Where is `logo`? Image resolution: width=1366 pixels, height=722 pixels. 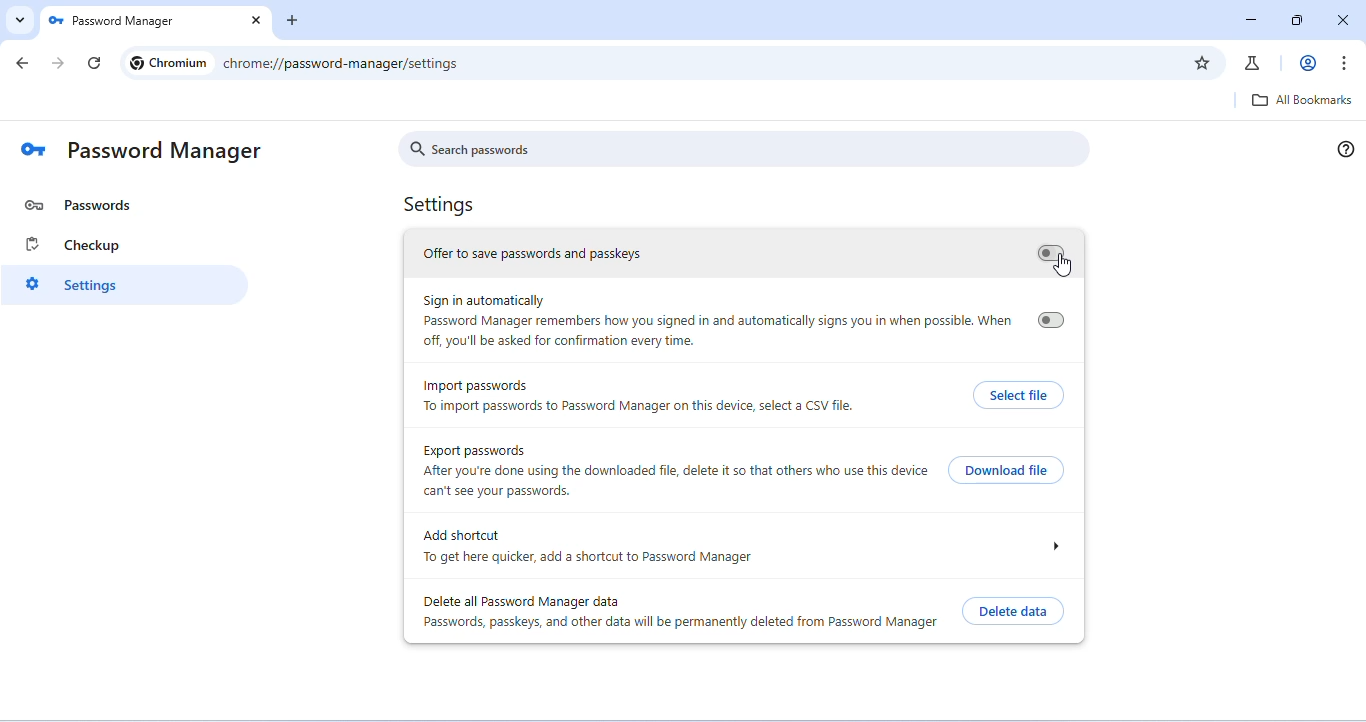
logo is located at coordinates (56, 21).